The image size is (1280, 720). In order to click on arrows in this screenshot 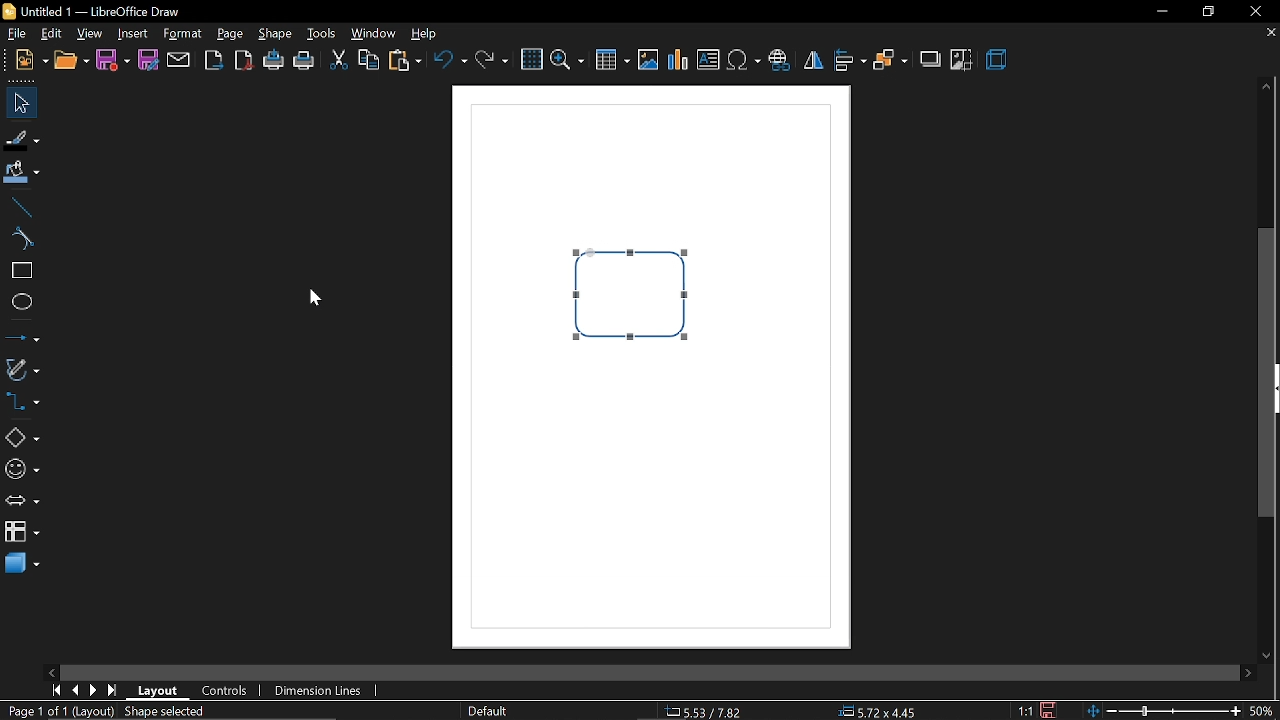, I will do `click(21, 502)`.